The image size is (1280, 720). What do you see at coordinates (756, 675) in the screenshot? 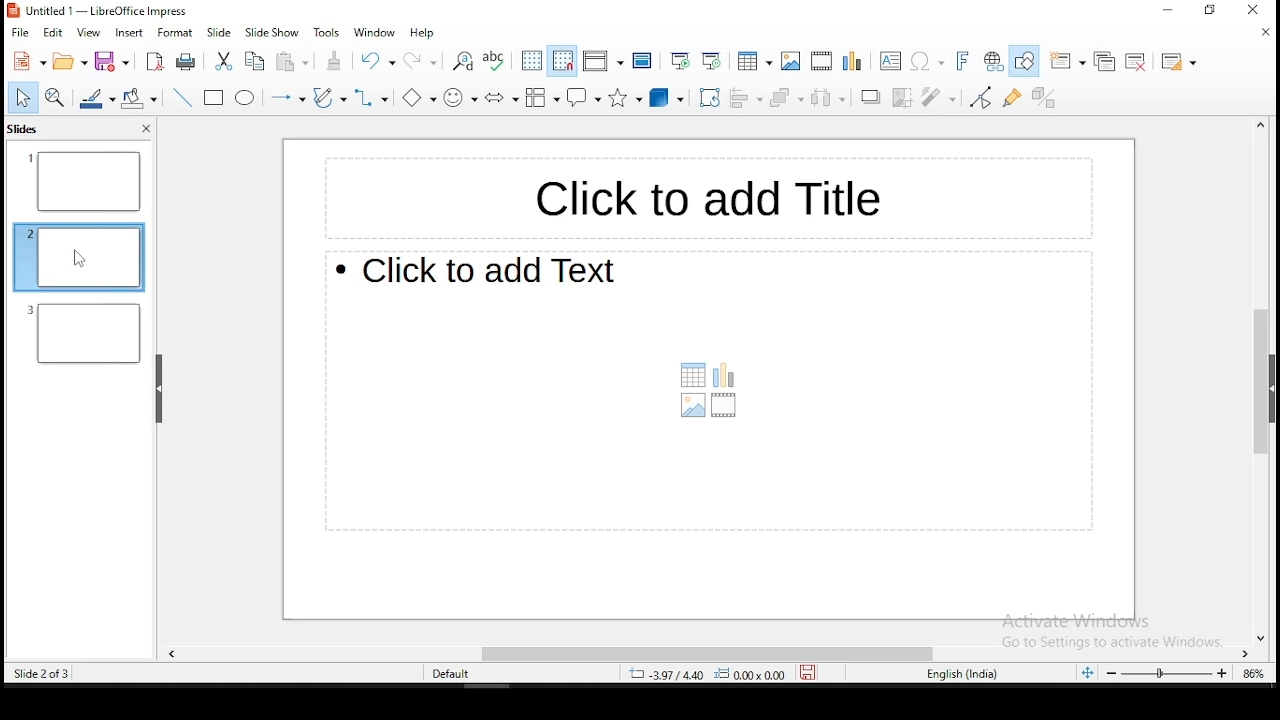
I see `0.00x0.00` at bounding box center [756, 675].